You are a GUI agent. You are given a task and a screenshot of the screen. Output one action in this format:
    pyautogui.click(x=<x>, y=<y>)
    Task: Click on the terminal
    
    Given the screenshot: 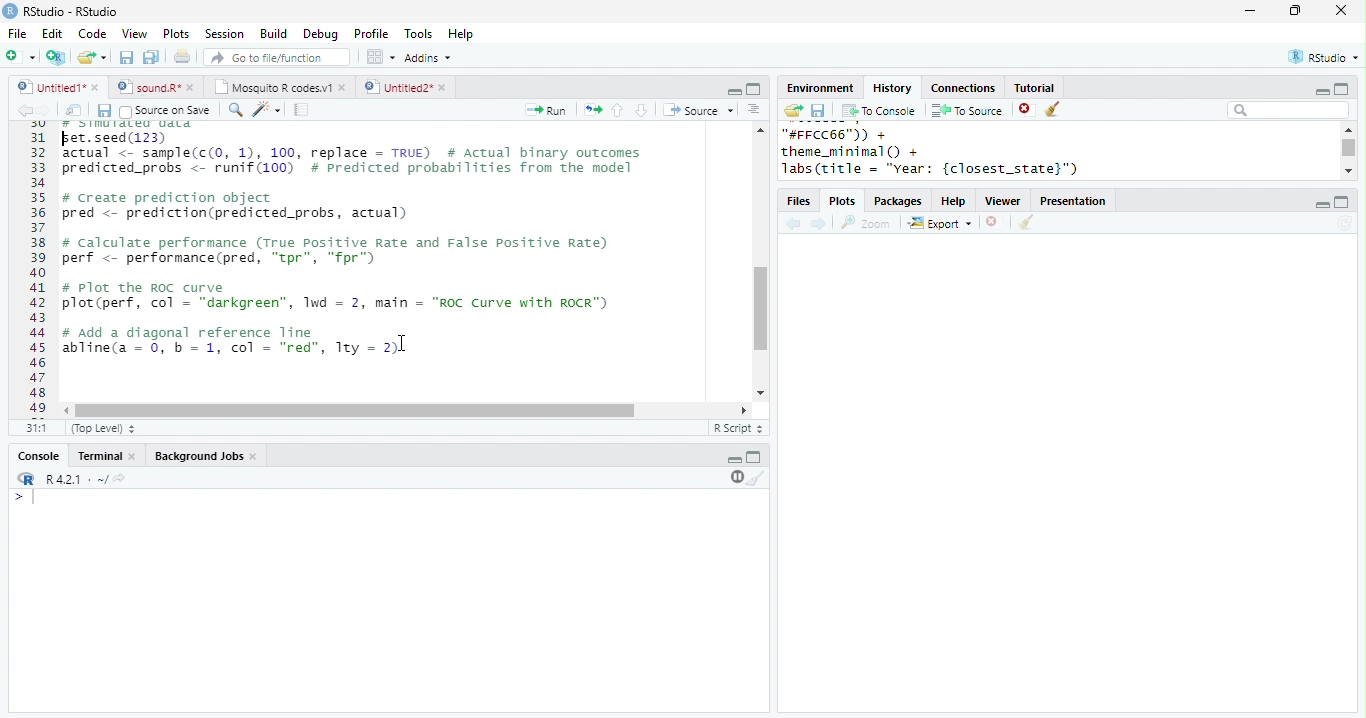 What is the action you would take?
    pyautogui.click(x=97, y=457)
    